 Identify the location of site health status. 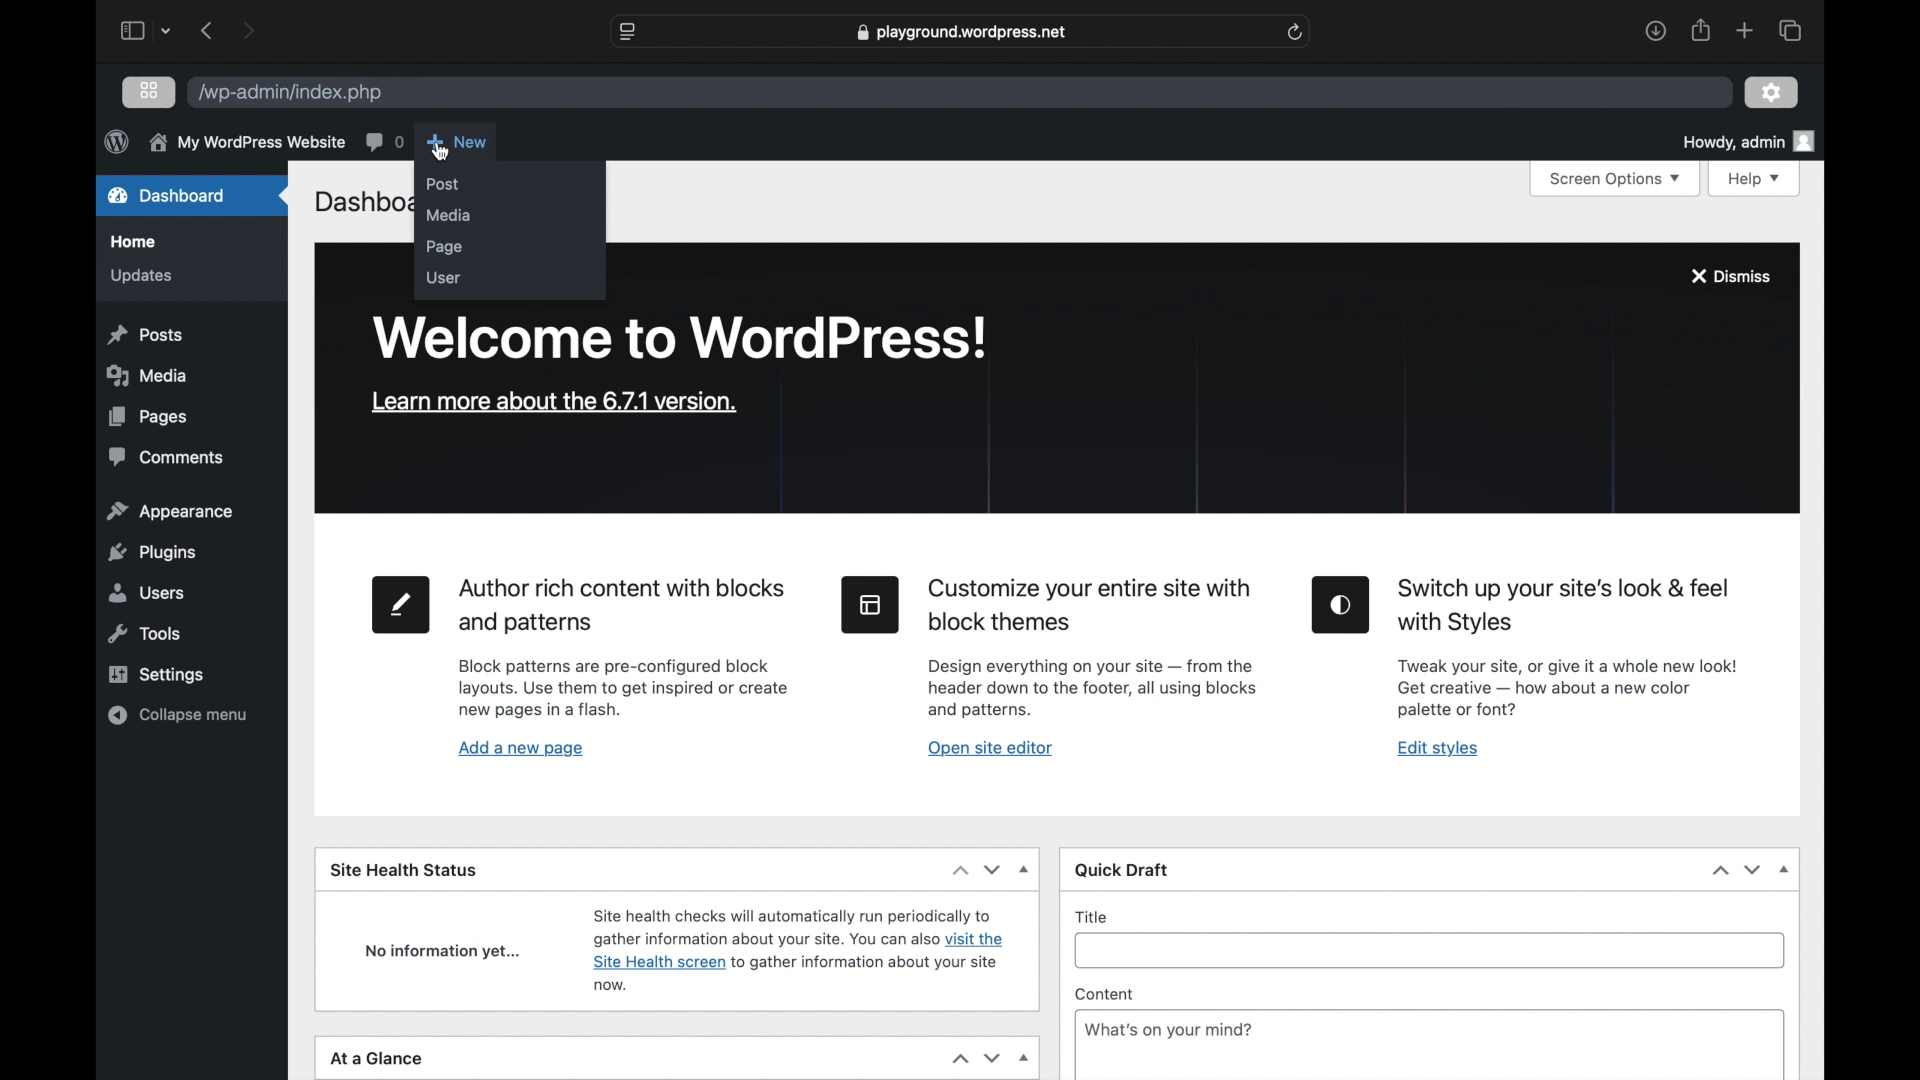
(405, 870).